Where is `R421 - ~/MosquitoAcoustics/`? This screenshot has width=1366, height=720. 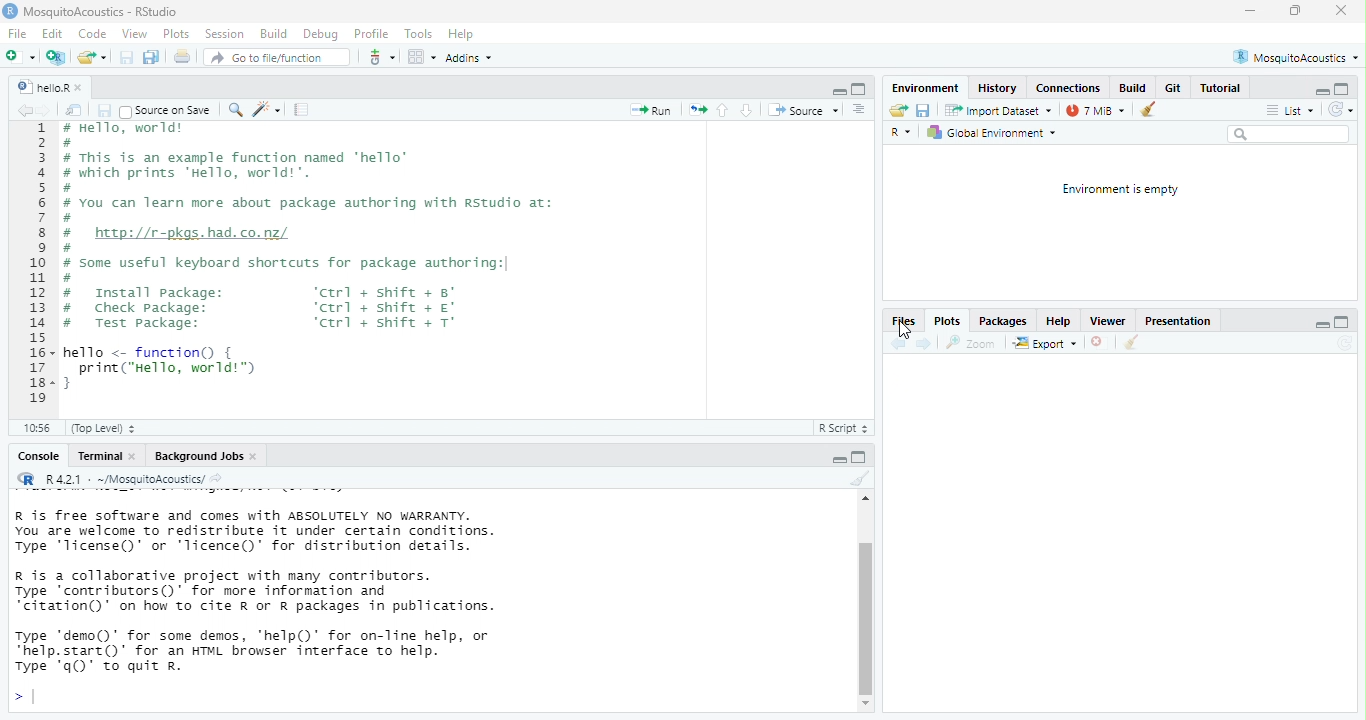 R421 - ~/MosquitoAcoustics/ is located at coordinates (135, 478).